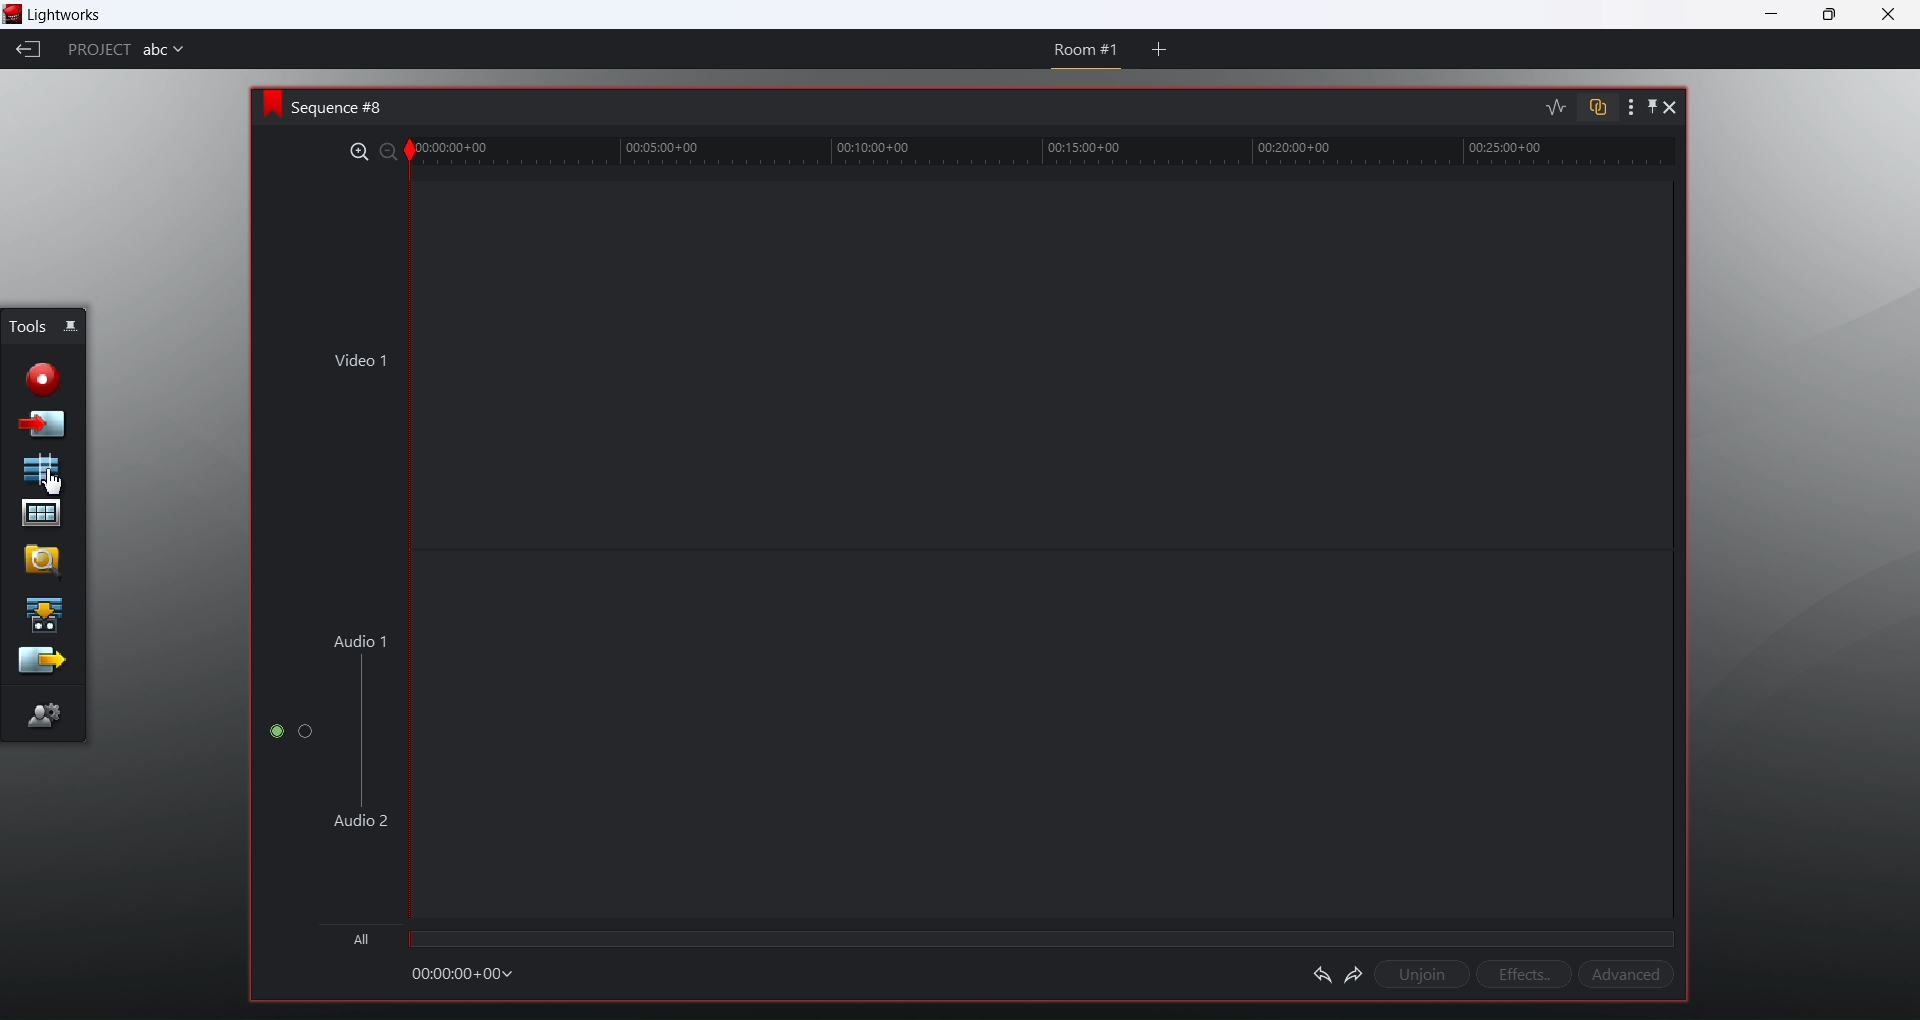  Describe the element at coordinates (40, 662) in the screenshot. I see `export` at that location.